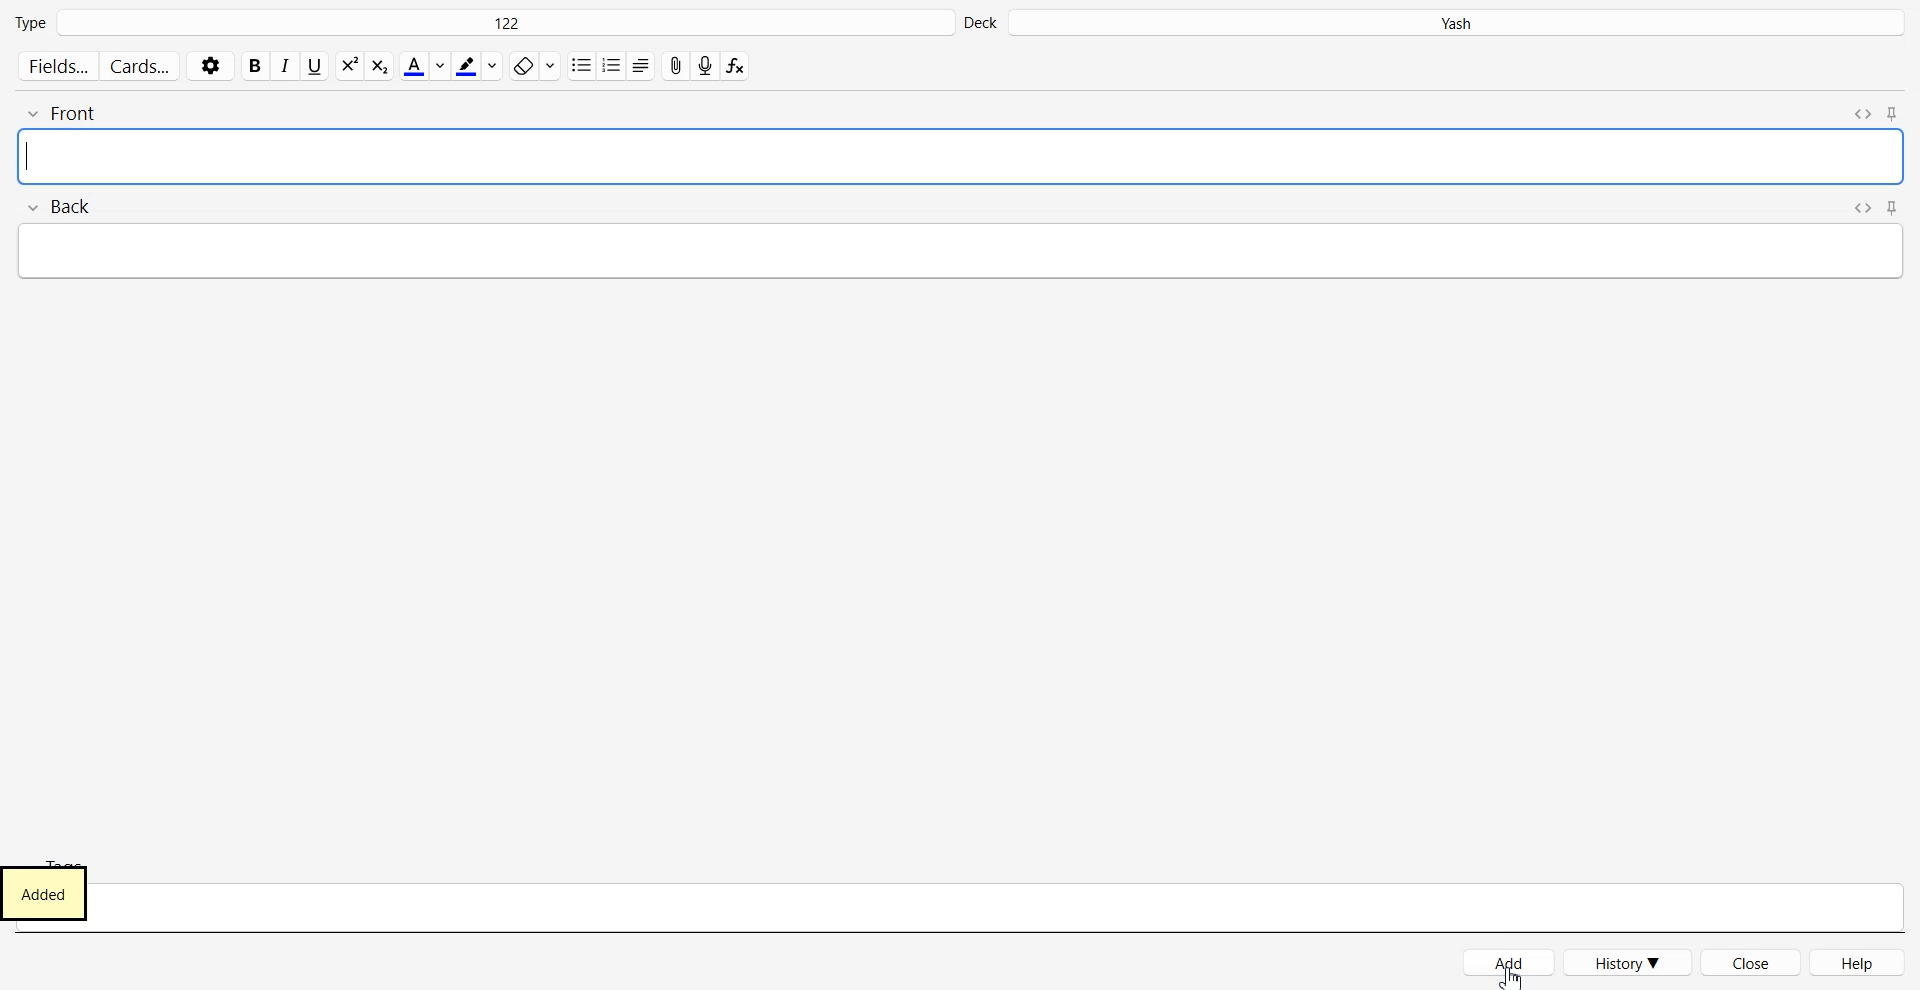  What do you see at coordinates (1513, 975) in the screenshot?
I see `Cursor` at bounding box center [1513, 975].